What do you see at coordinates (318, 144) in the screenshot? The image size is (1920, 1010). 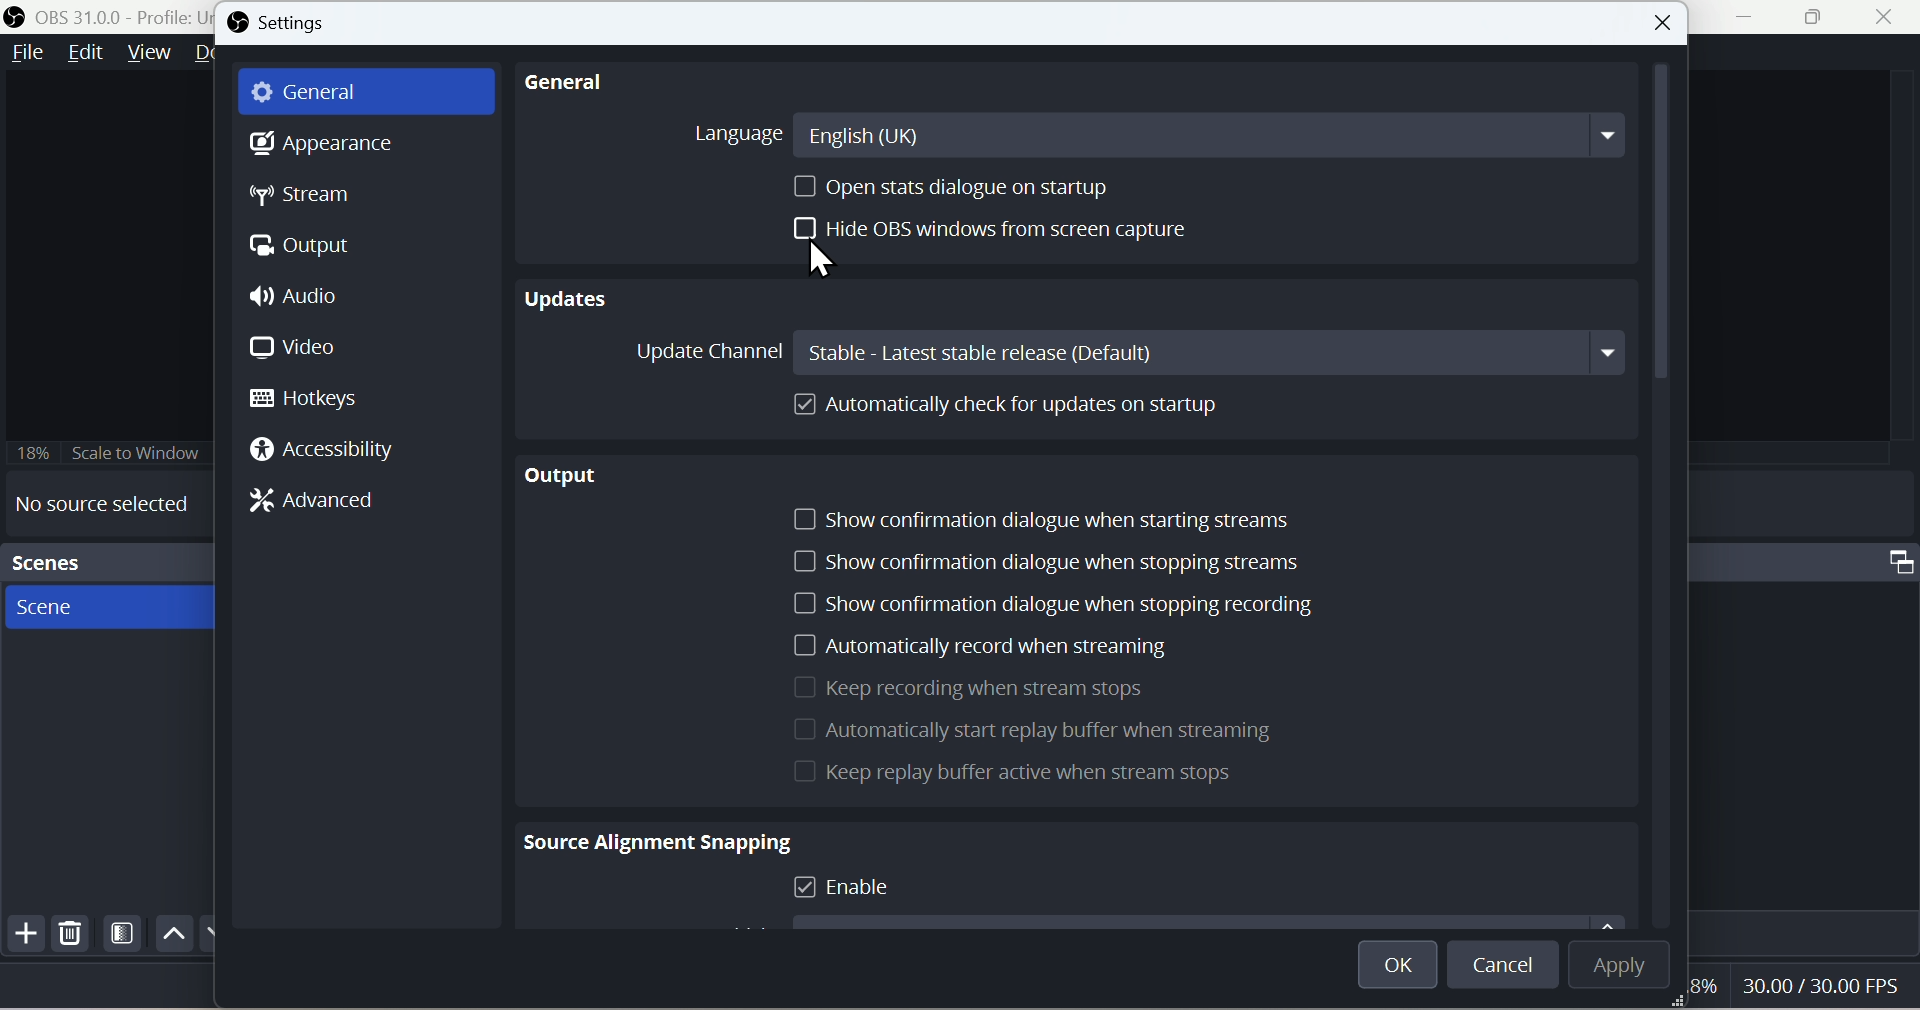 I see `Appearance` at bounding box center [318, 144].